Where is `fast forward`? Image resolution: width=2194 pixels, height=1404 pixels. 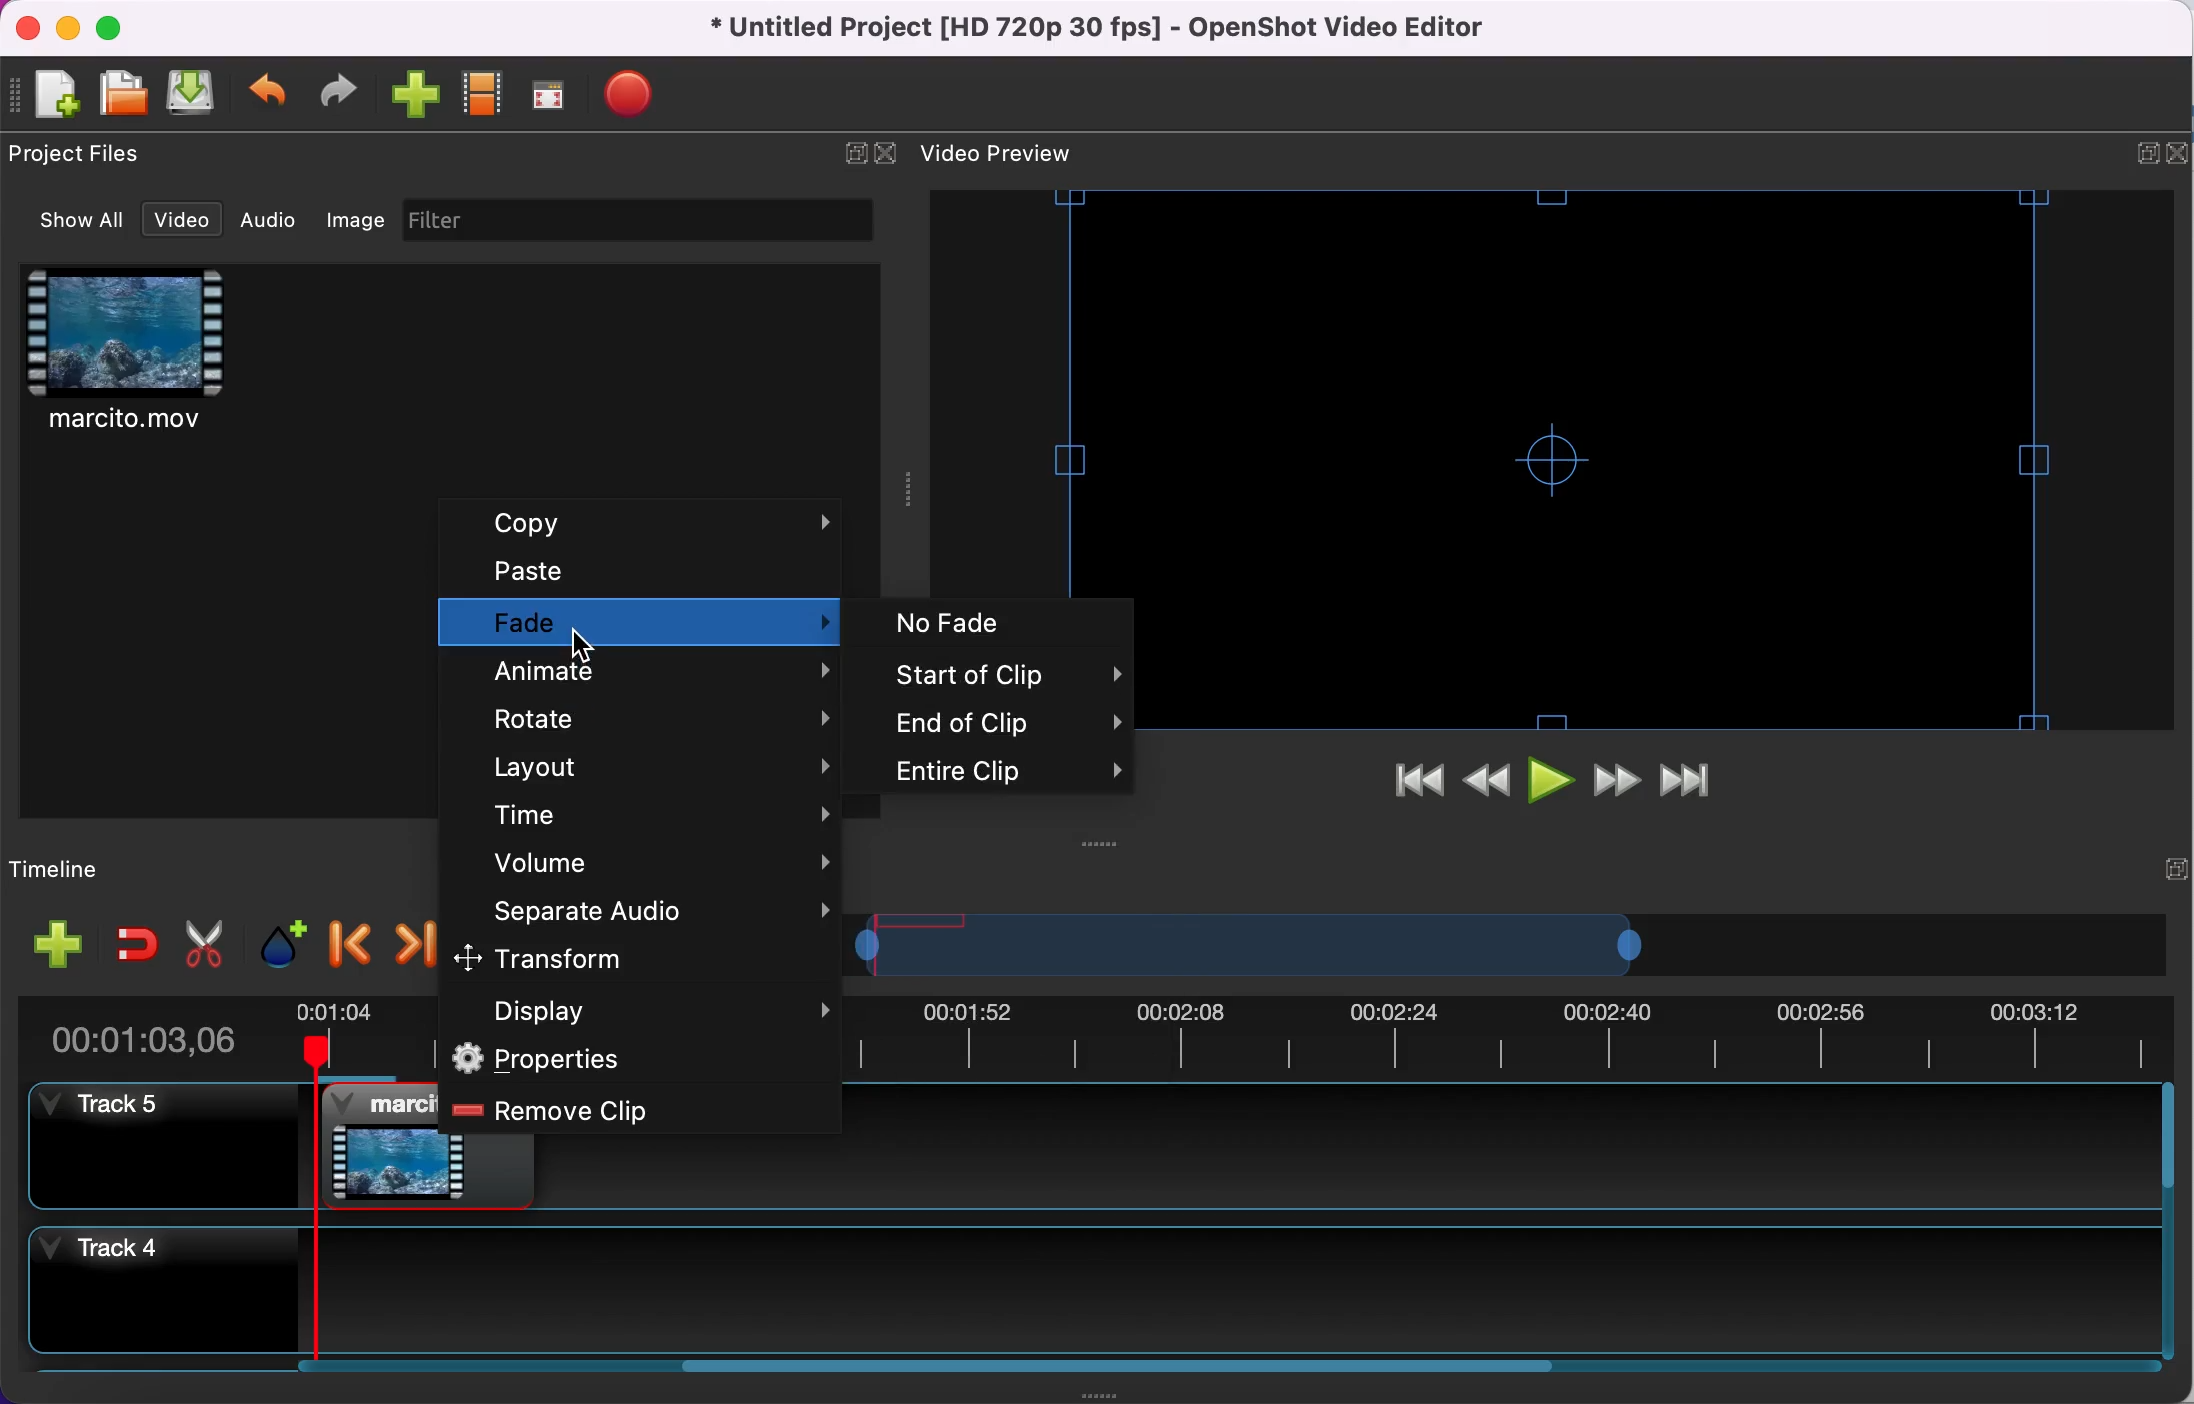 fast forward is located at coordinates (1615, 786).